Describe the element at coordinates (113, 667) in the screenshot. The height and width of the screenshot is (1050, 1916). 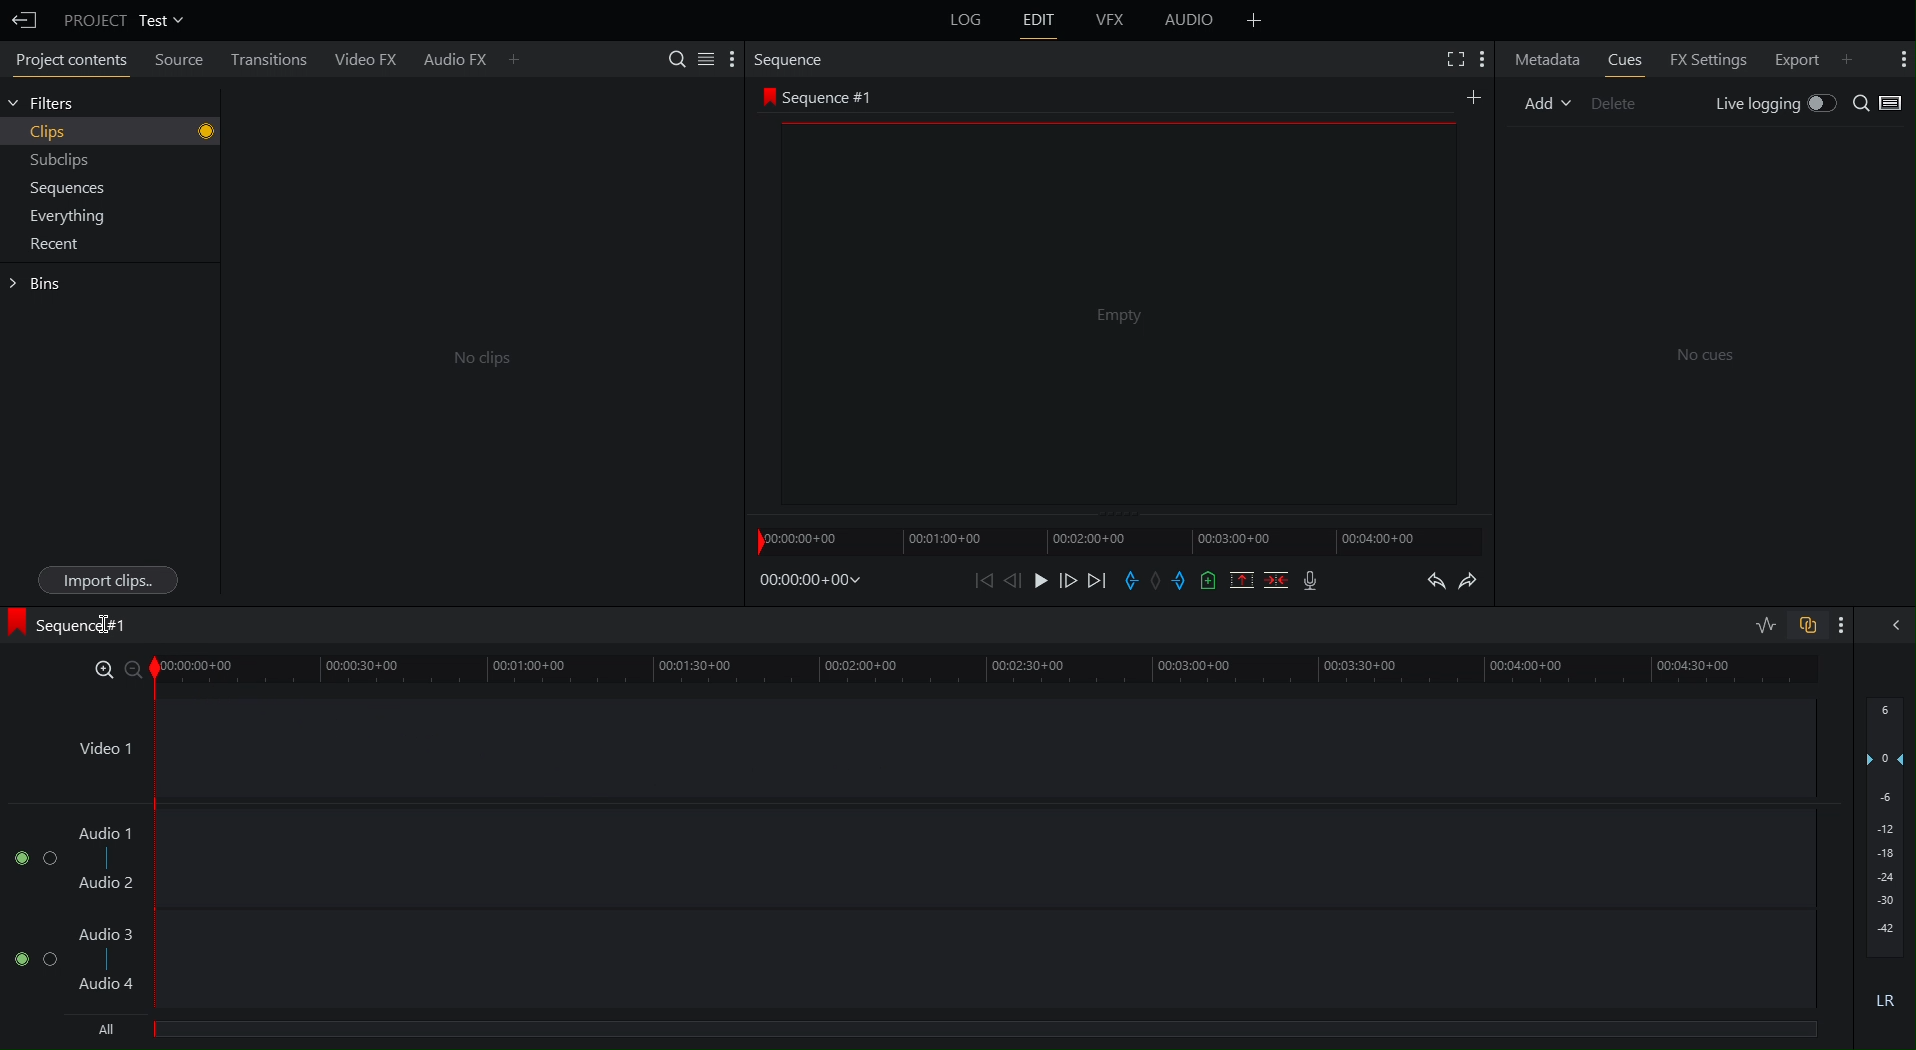
I see `Zoom` at that location.